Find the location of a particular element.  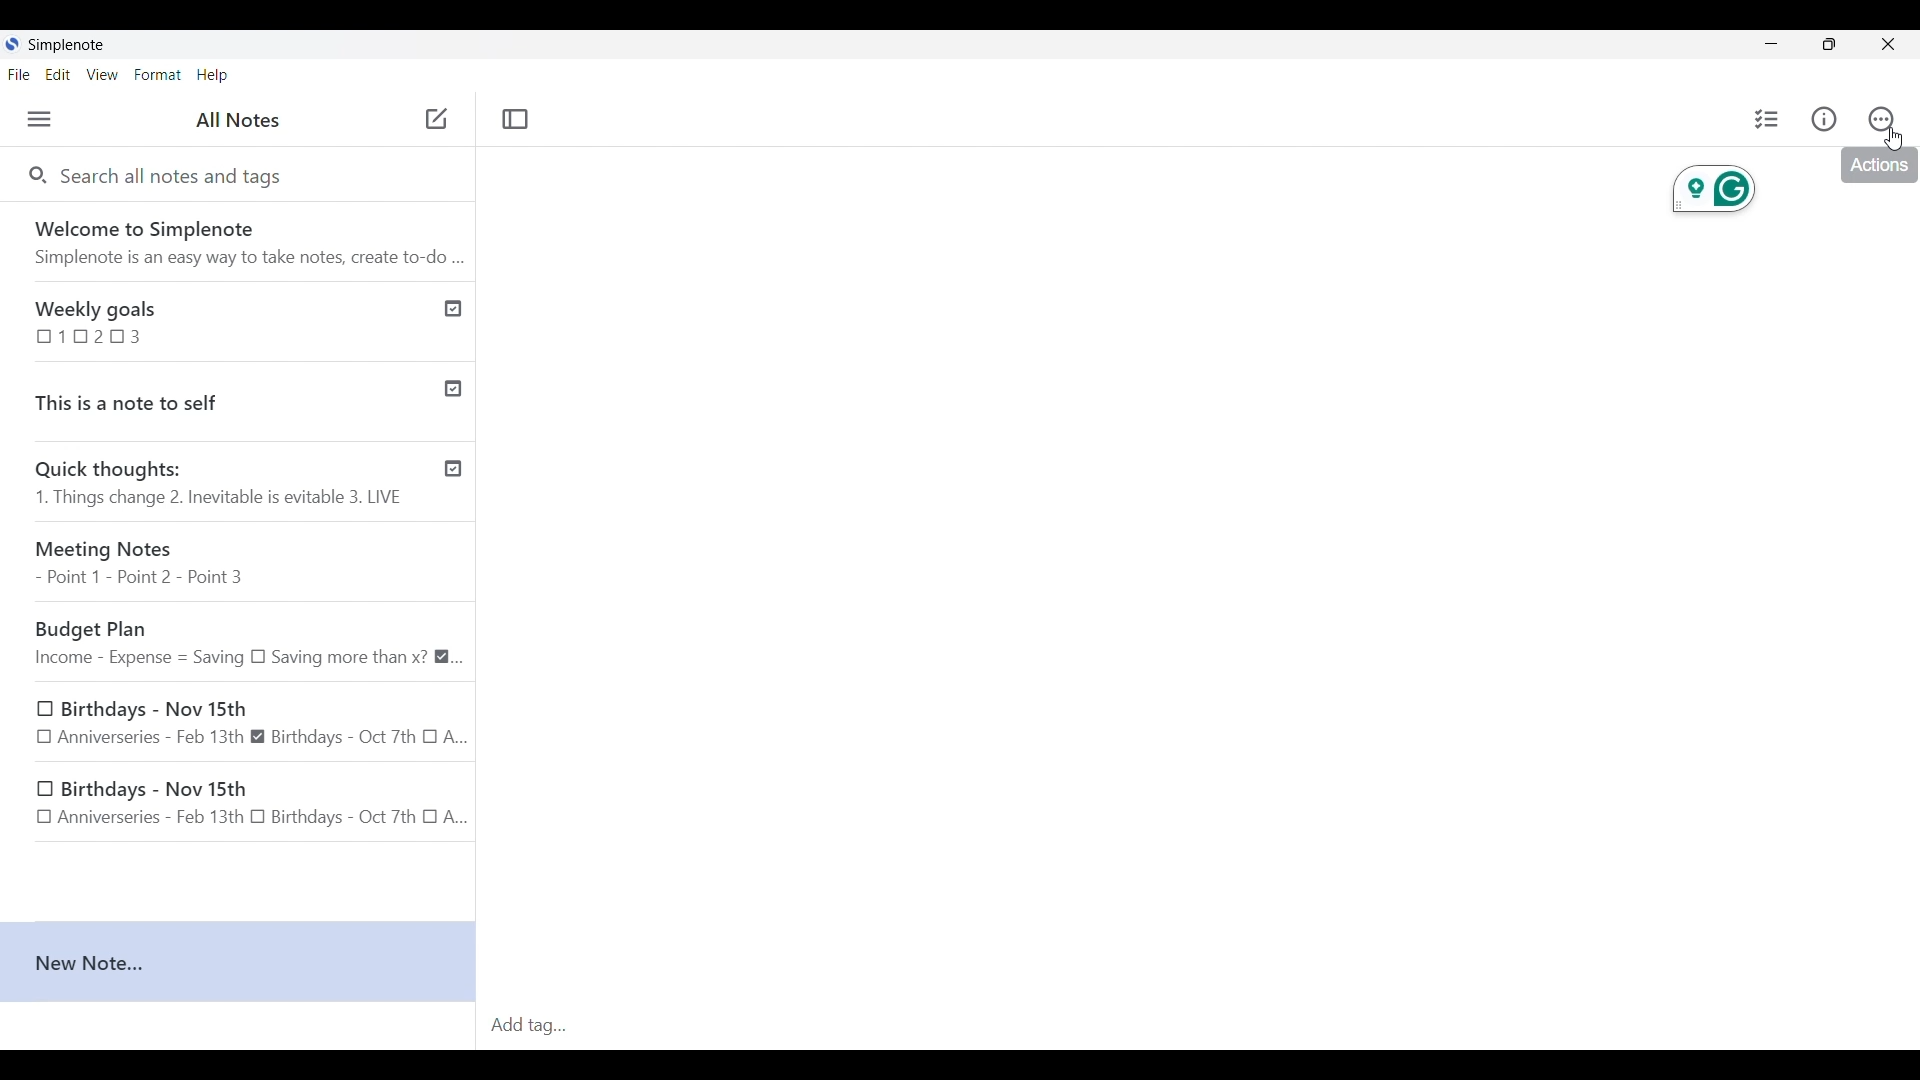

Show interface in a smaller tab is located at coordinates (1830, 44).